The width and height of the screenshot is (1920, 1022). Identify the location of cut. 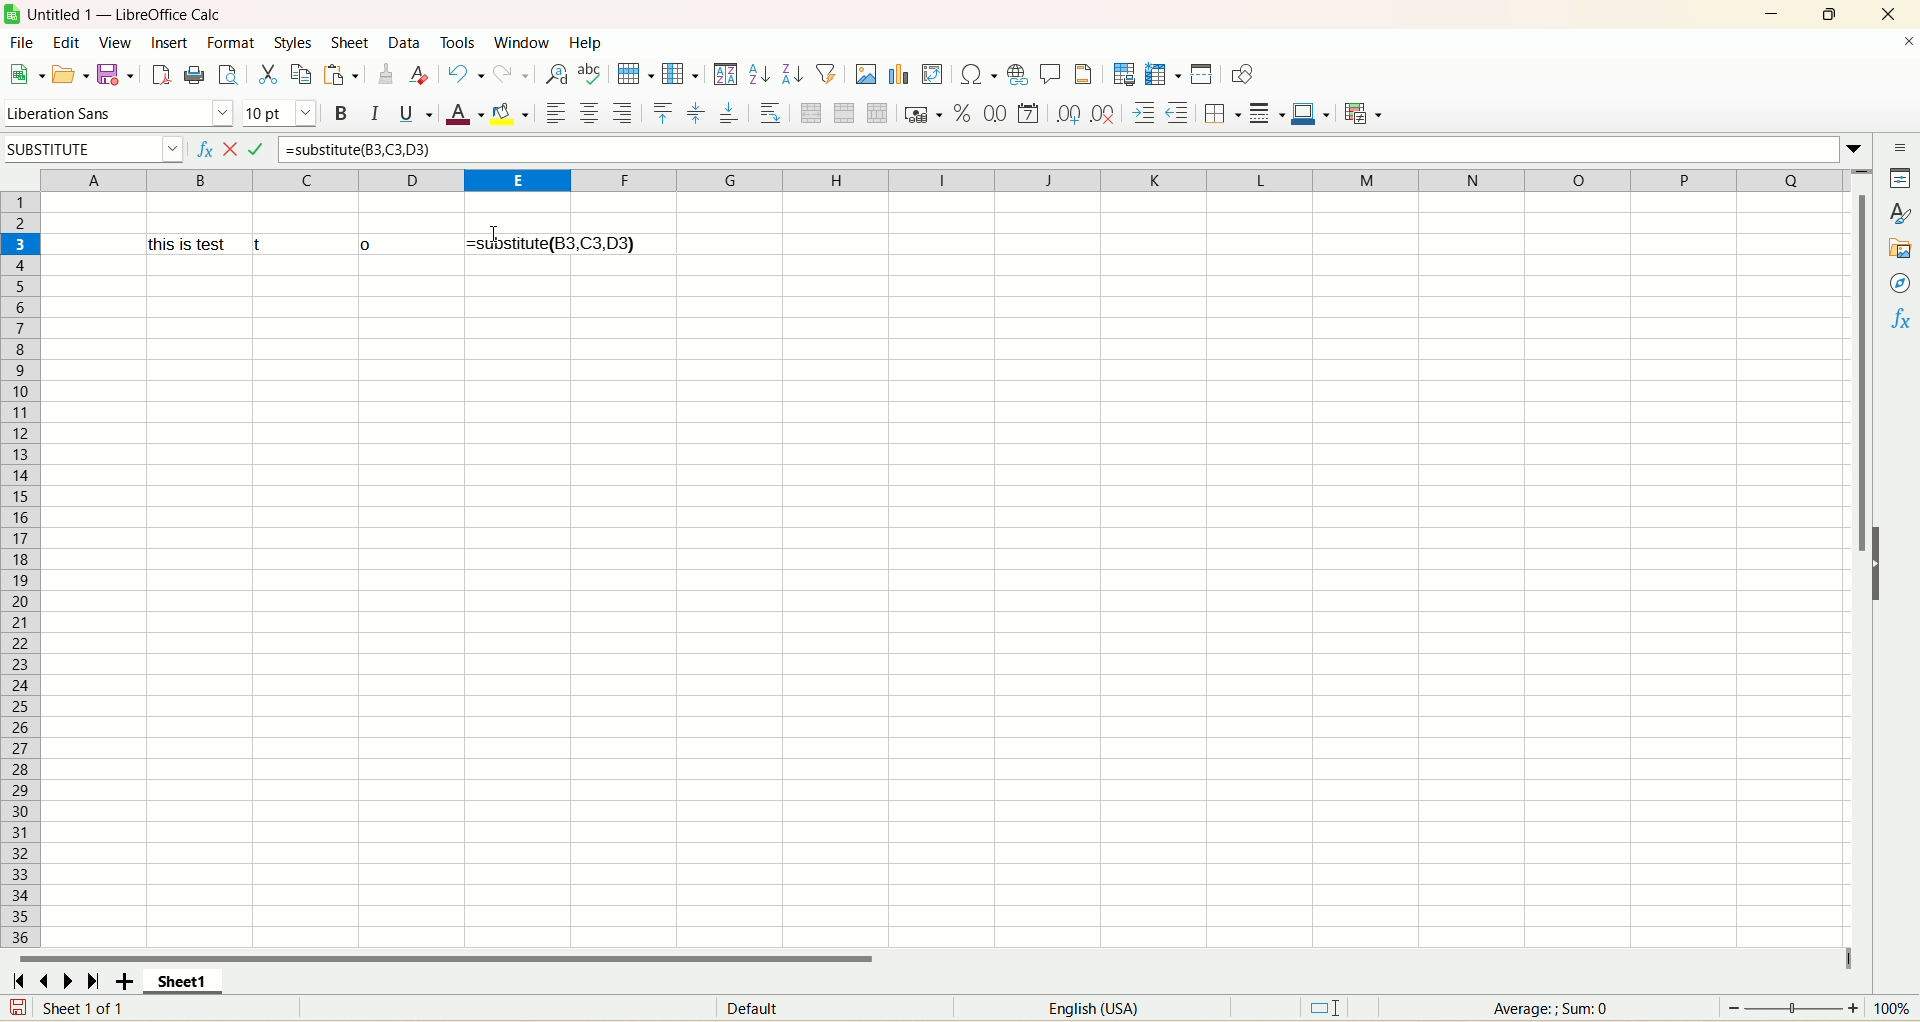
(267, 76).